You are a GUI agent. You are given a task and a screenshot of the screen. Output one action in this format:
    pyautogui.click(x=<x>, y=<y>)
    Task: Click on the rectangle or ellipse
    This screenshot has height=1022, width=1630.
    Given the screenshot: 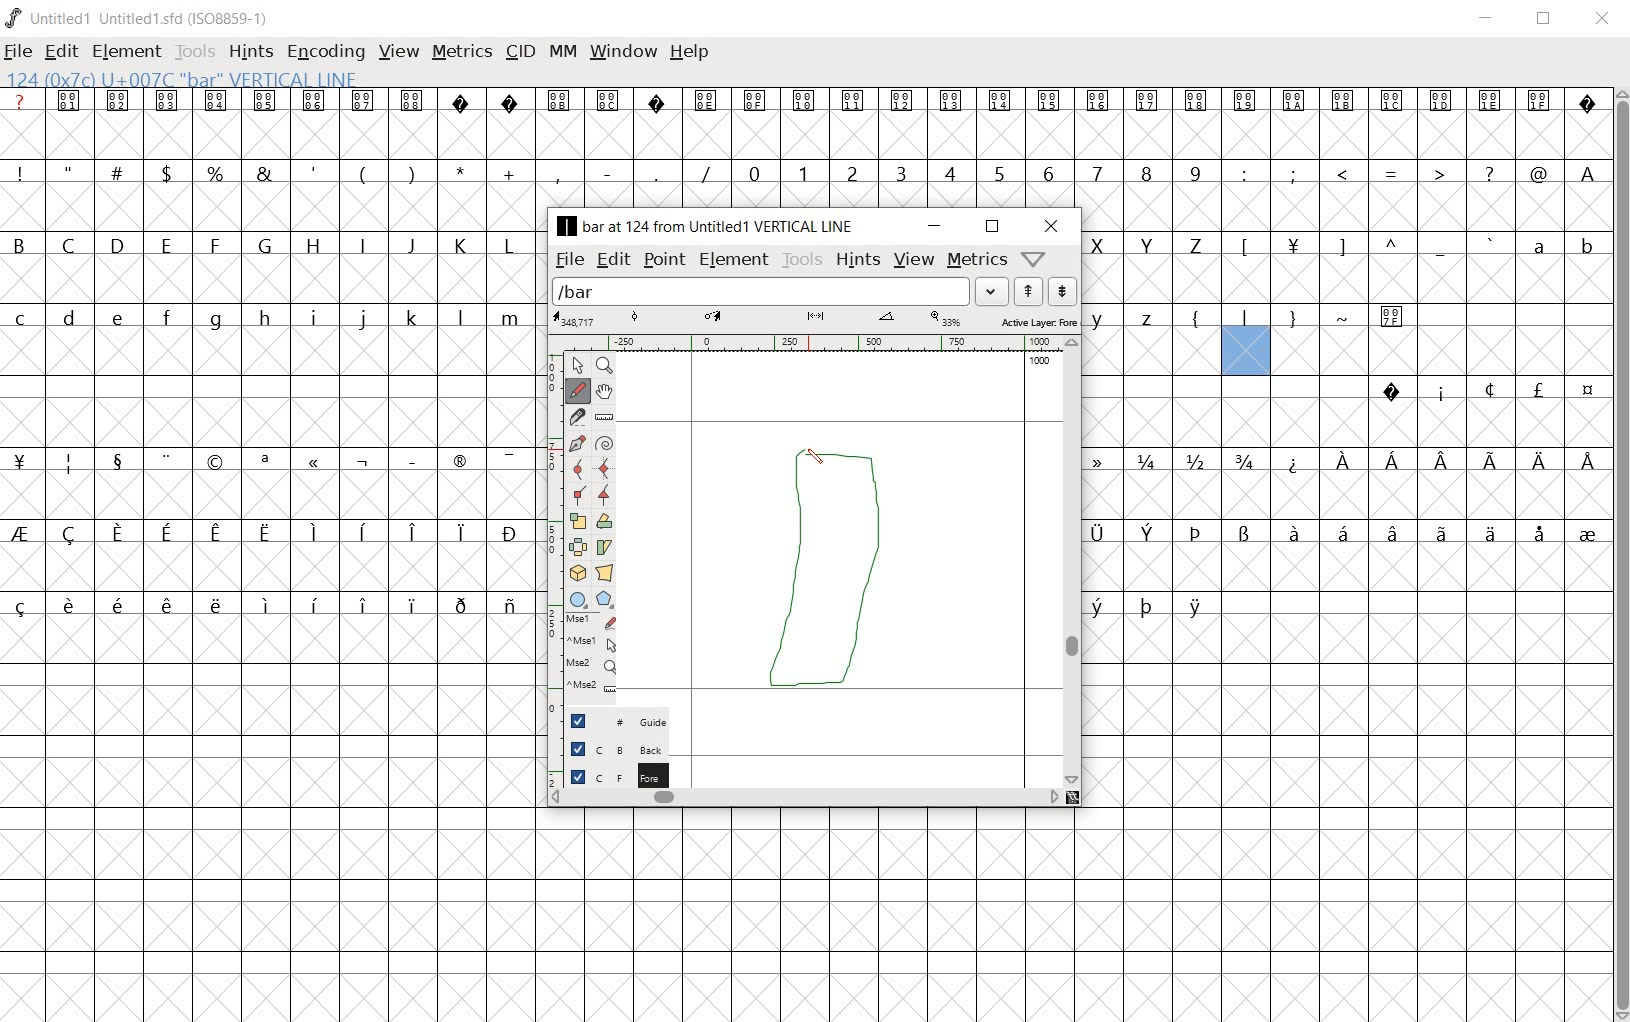 What is the action you would take?
    pyautogui.click(x=576, y=599)
    